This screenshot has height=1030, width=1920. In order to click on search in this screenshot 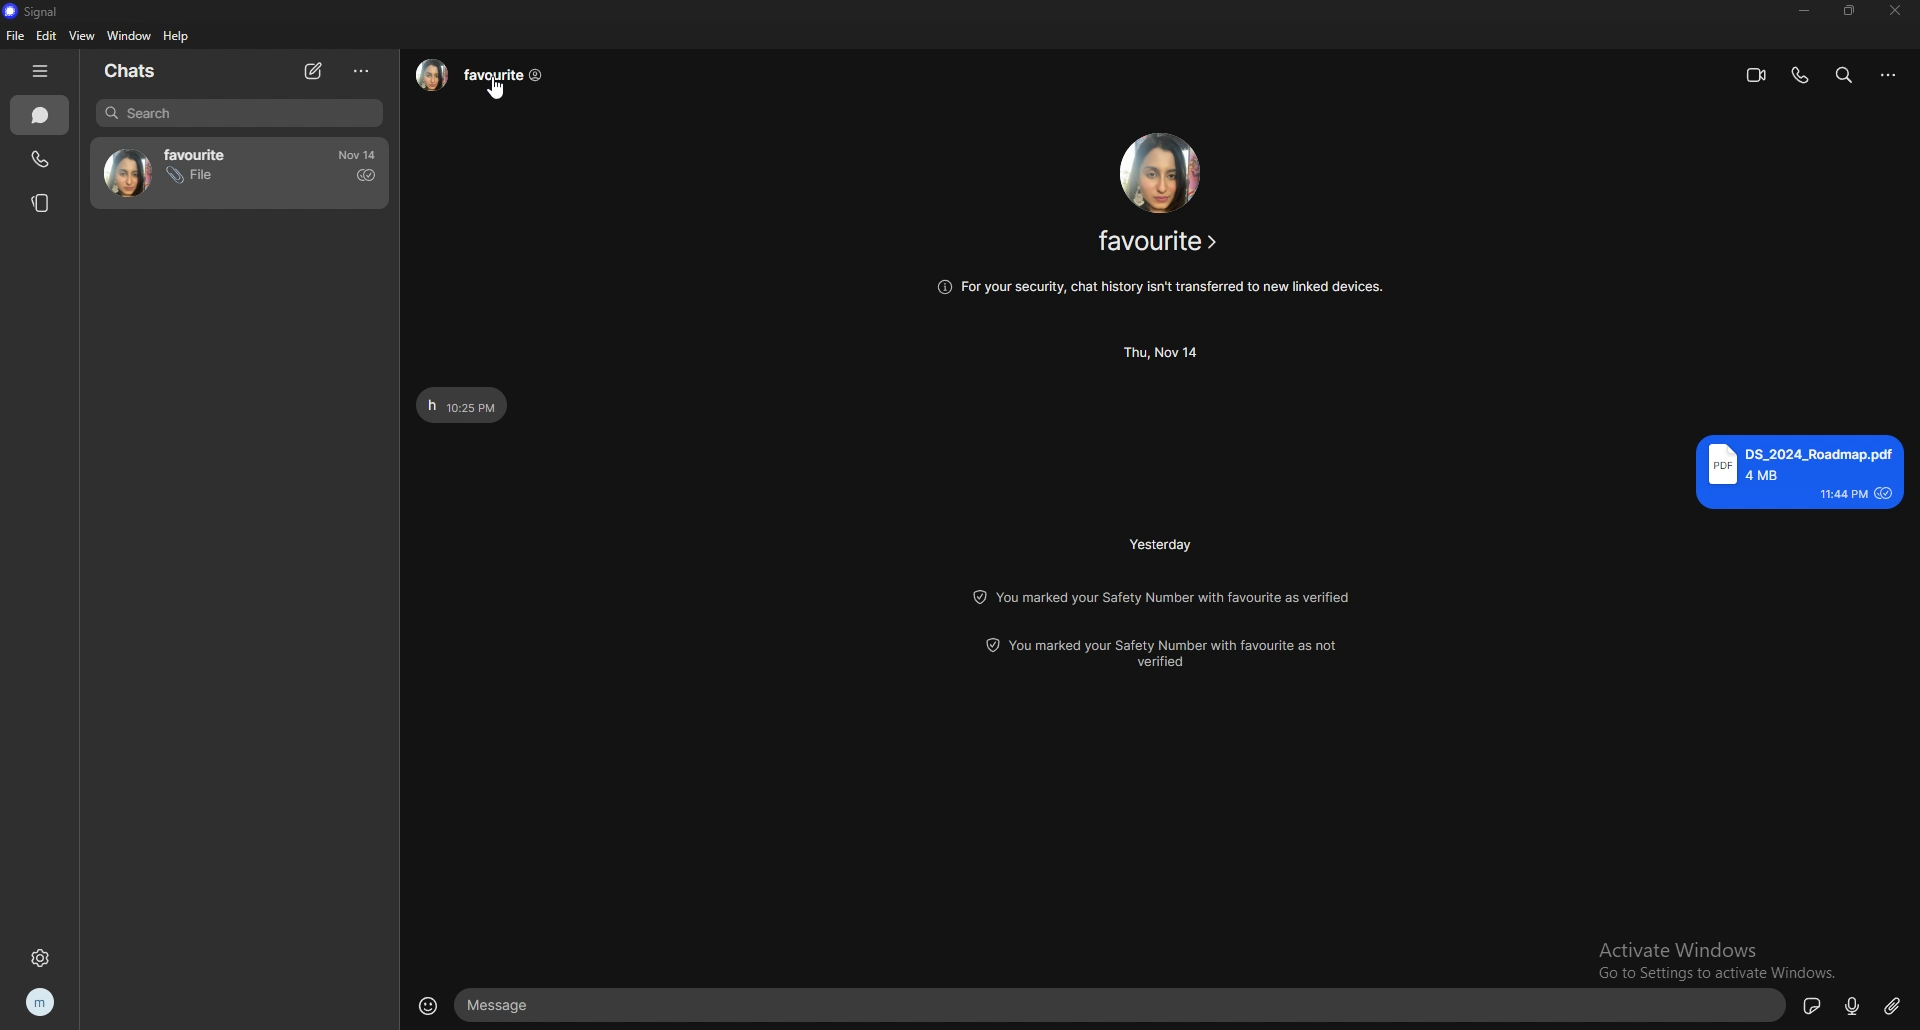, I will do `click(239, 114)`.